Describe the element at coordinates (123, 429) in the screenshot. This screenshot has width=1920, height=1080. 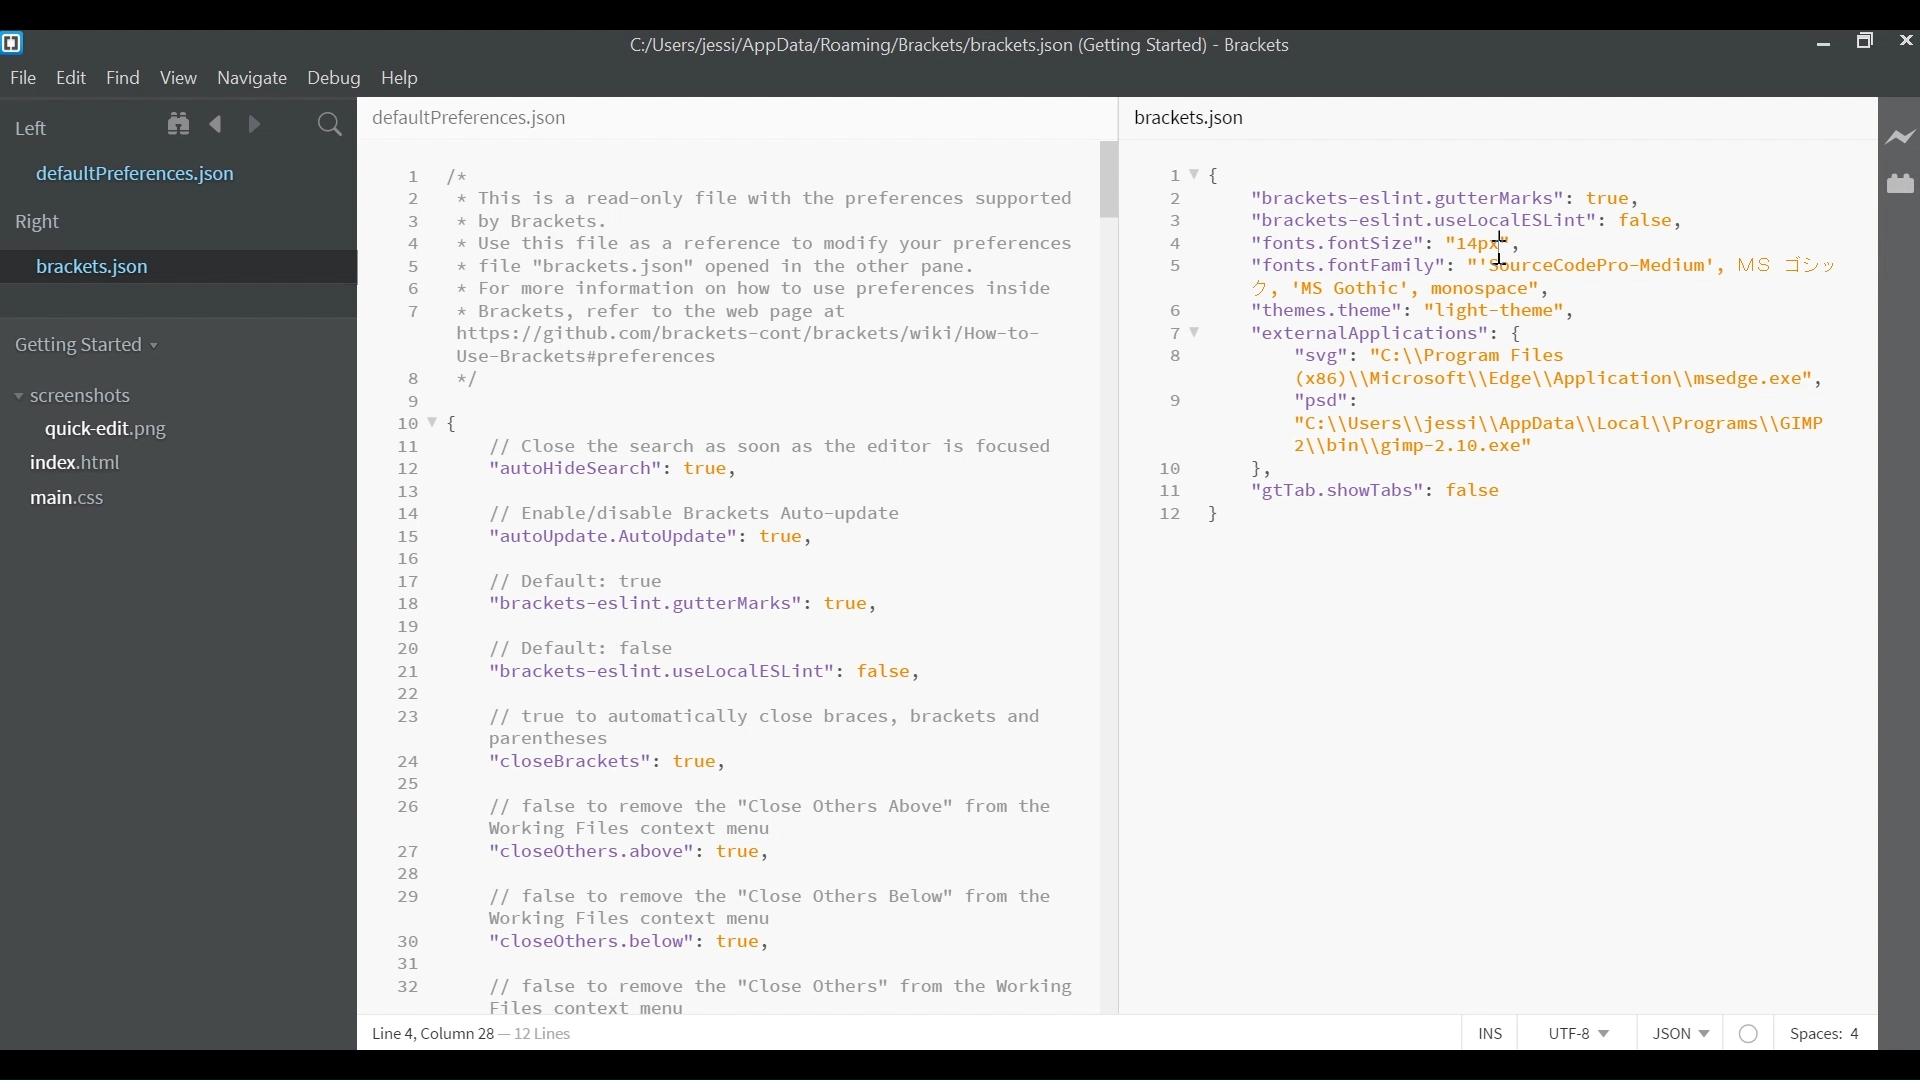
I see `quickedit.png` at that location.